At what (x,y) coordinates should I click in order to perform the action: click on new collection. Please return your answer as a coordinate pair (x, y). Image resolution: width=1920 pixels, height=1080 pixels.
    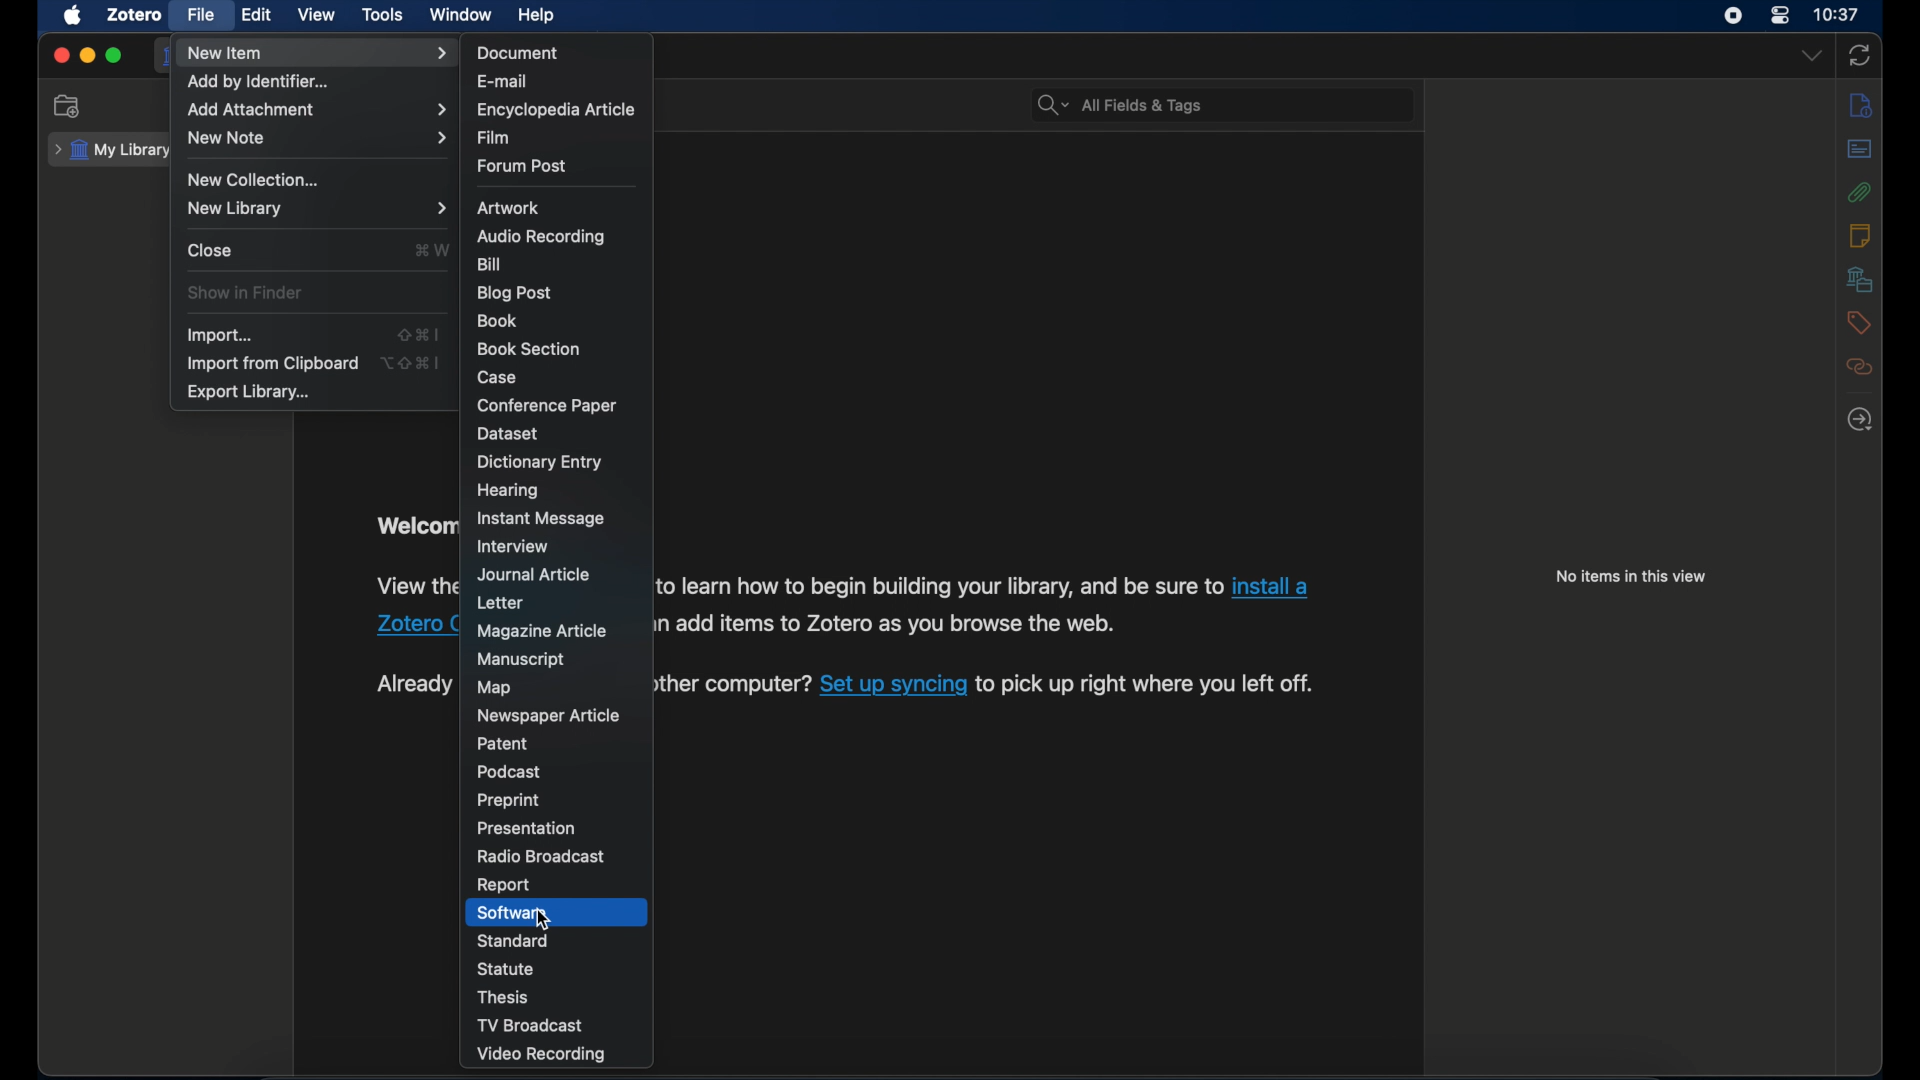
    Looking at the image, I should click on (70, 107).